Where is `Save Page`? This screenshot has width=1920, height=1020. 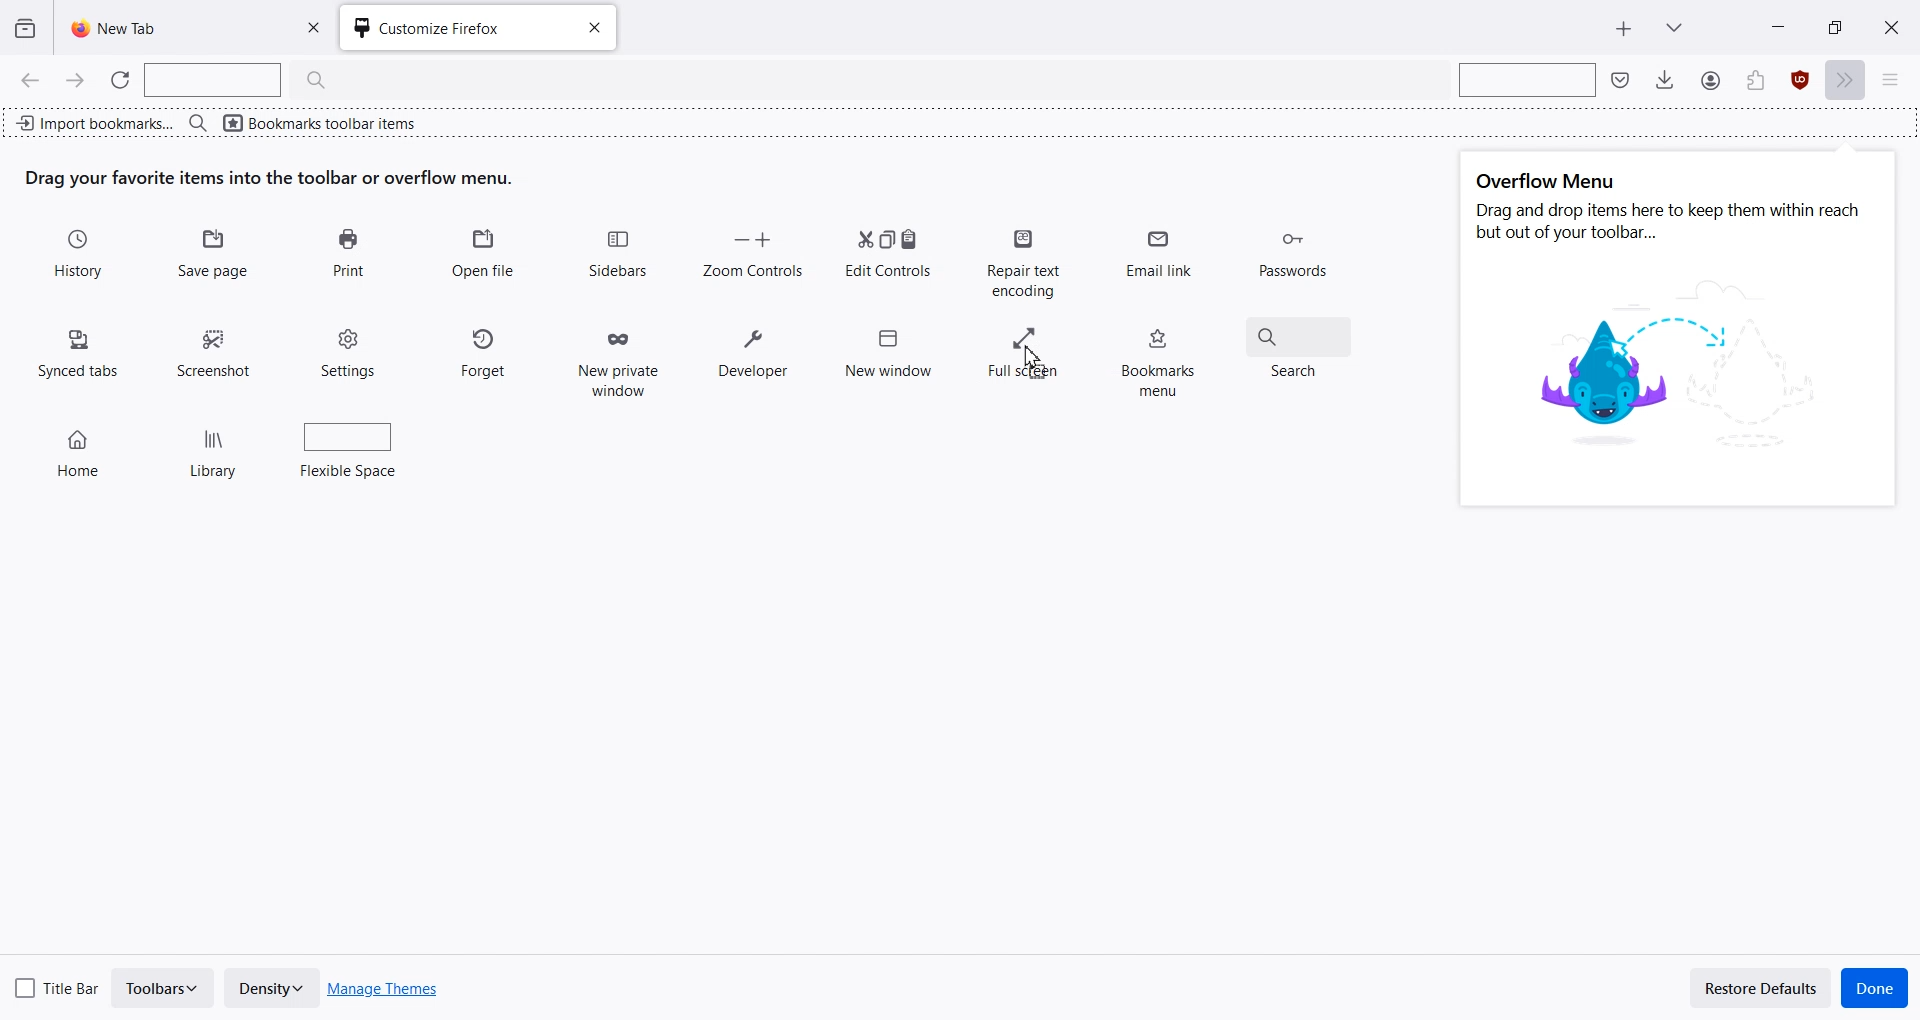
Save Page is located at coordinates (216, 255).